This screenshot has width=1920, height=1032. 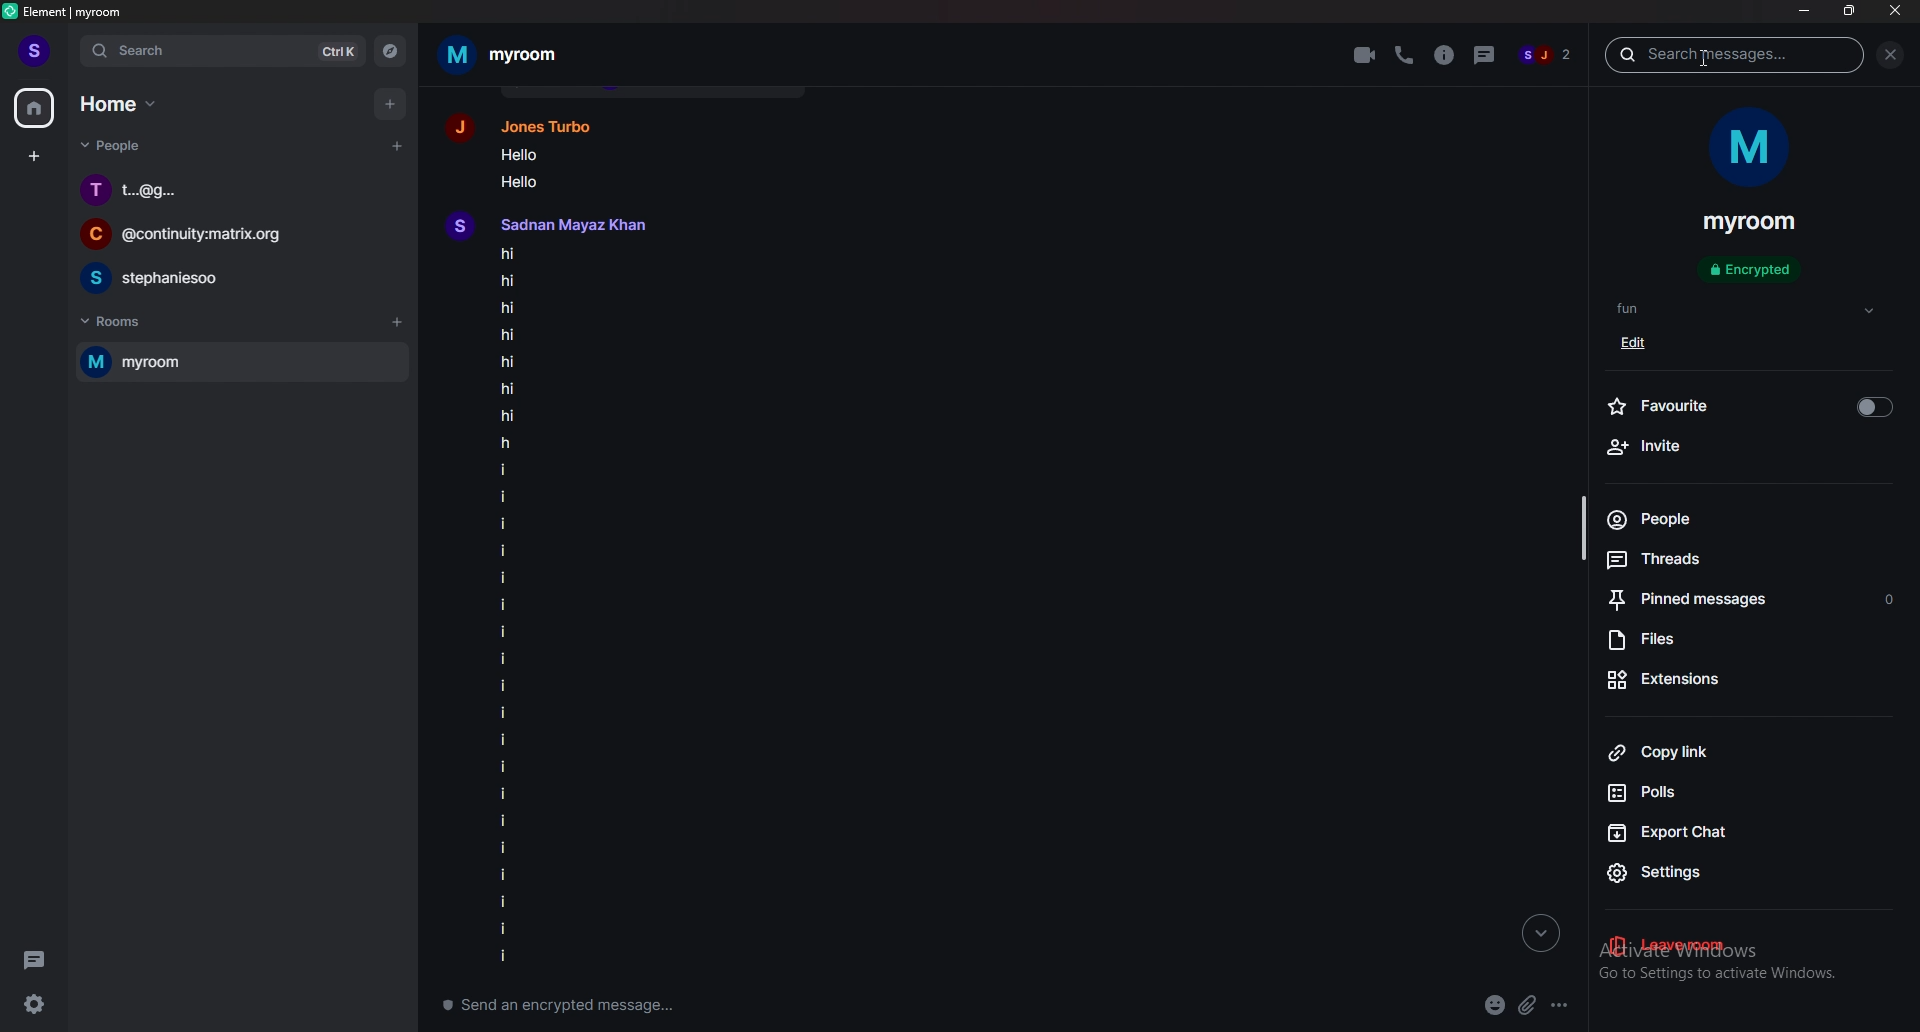 What do you see at coordinates (1546, 55) in the screenshot?
I see `members` at bounding box center [1546, 55].